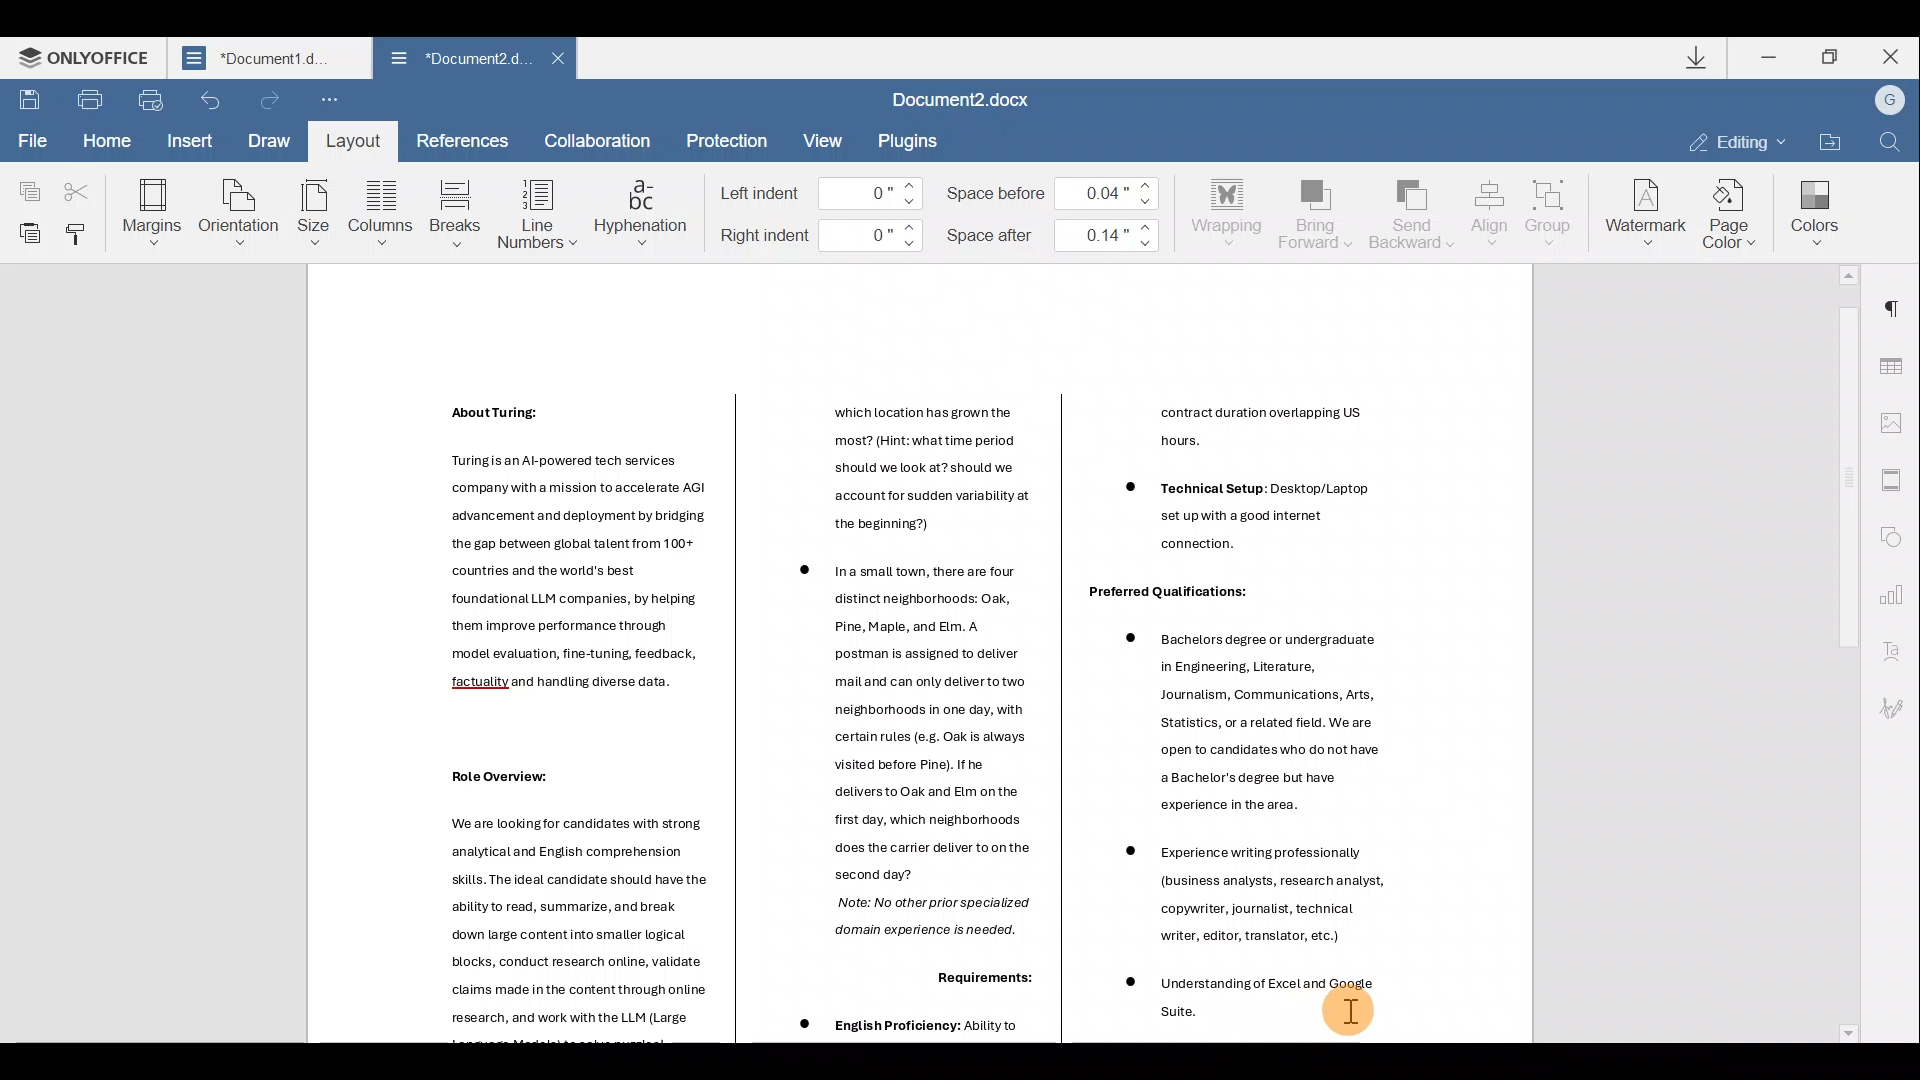  What do you see at coordinates (1898, 359) in the screenshot?
I see `Table settings` at bounding box center [1898, 359].